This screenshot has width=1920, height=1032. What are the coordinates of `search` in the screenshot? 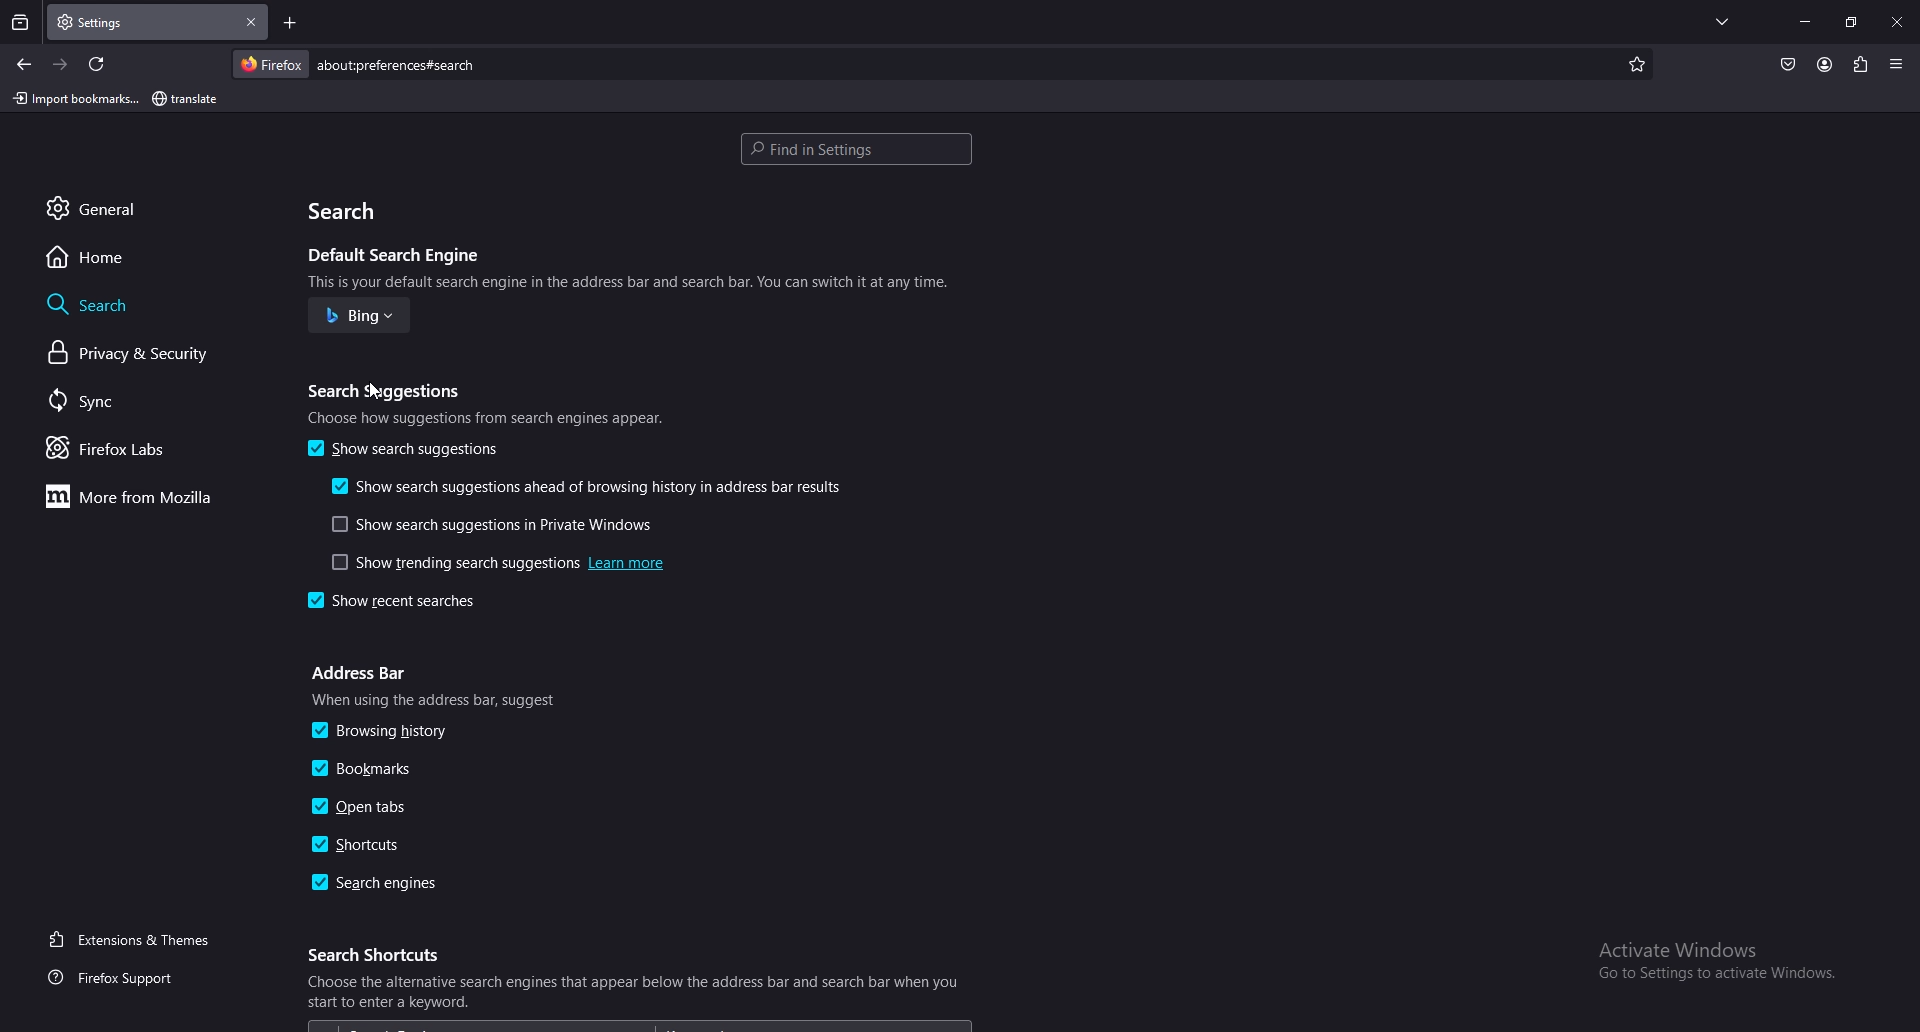 It's located at (150, 303).